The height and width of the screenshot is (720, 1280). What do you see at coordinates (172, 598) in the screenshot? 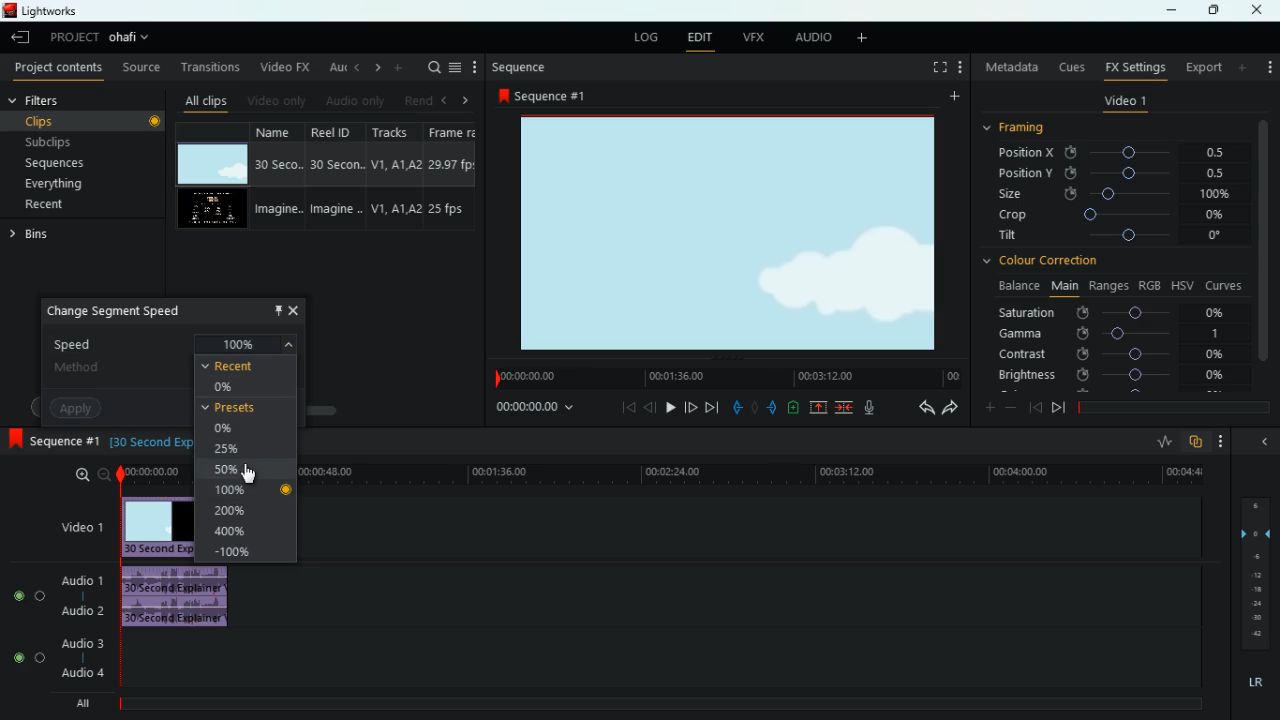
I see `audio` at bounding box center [172, 598].